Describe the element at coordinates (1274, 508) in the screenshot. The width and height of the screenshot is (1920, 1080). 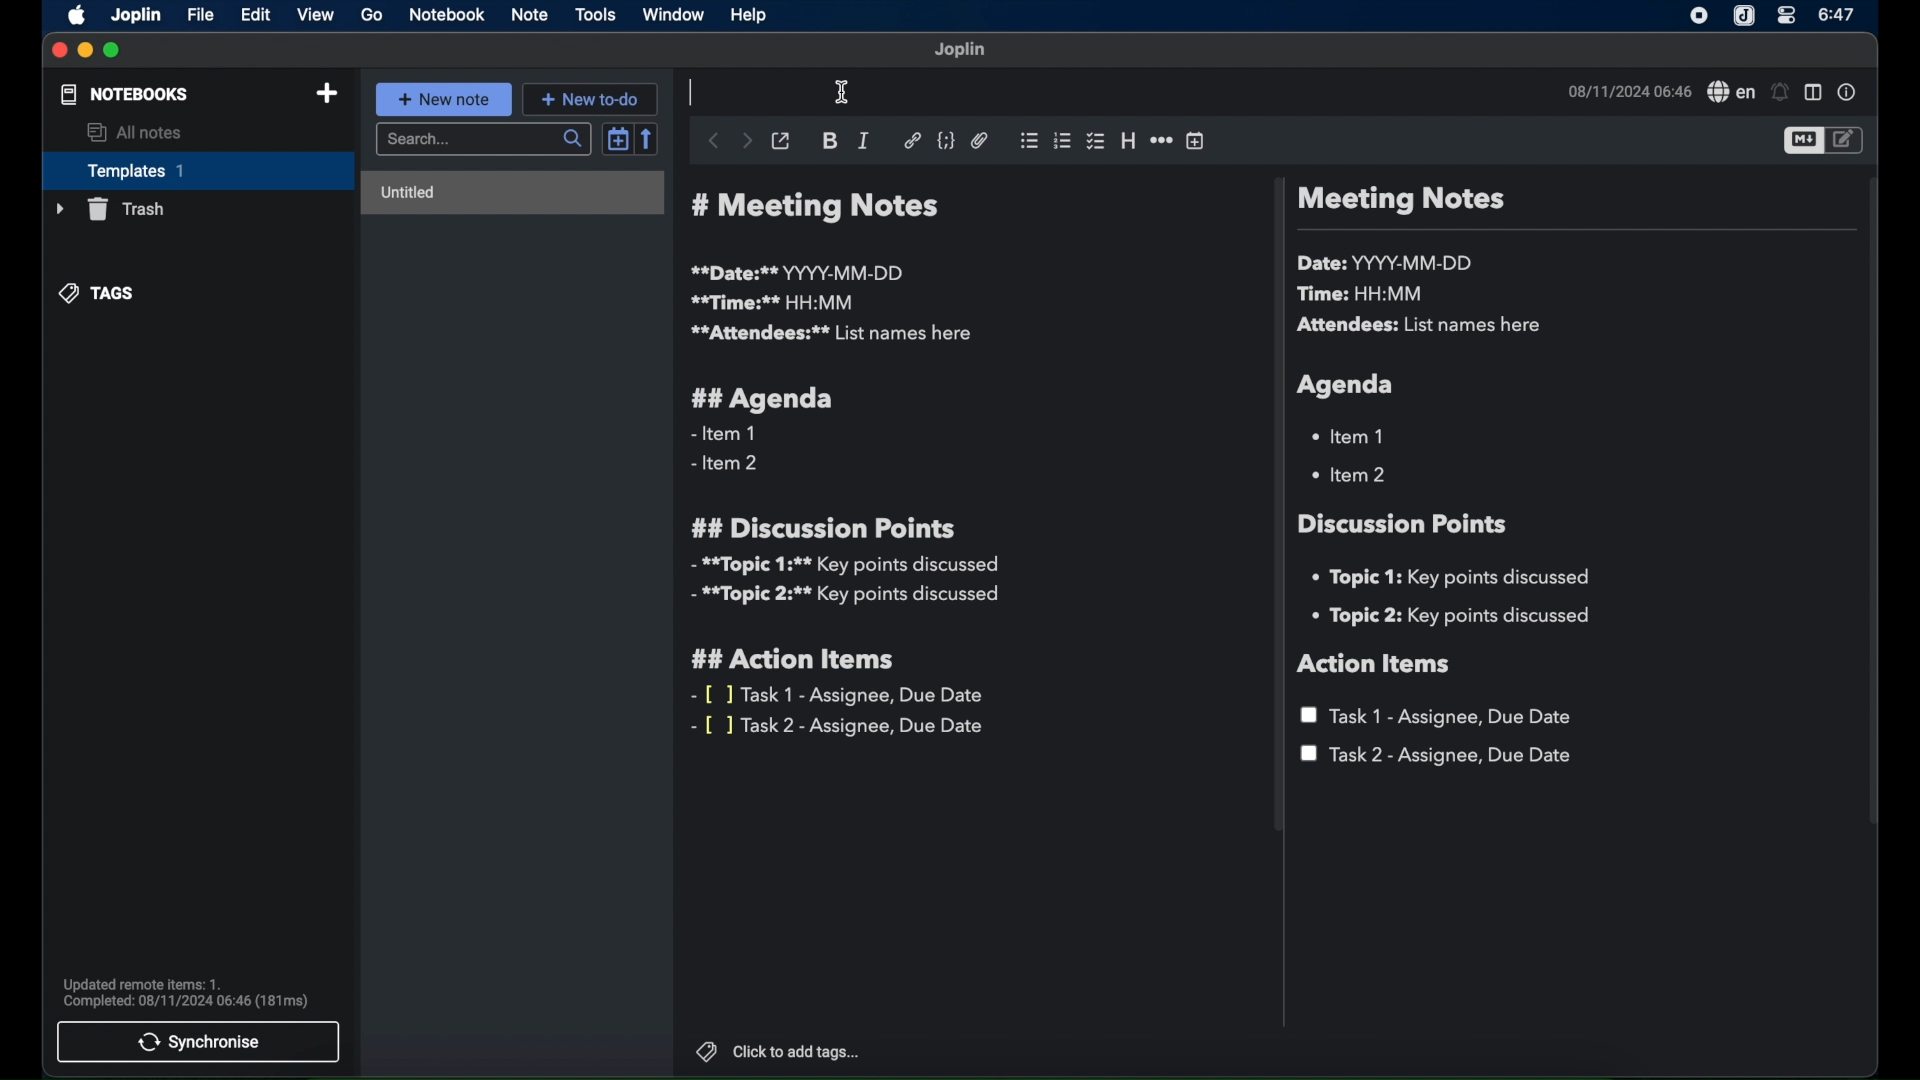
I see `scroll bar` at that location.